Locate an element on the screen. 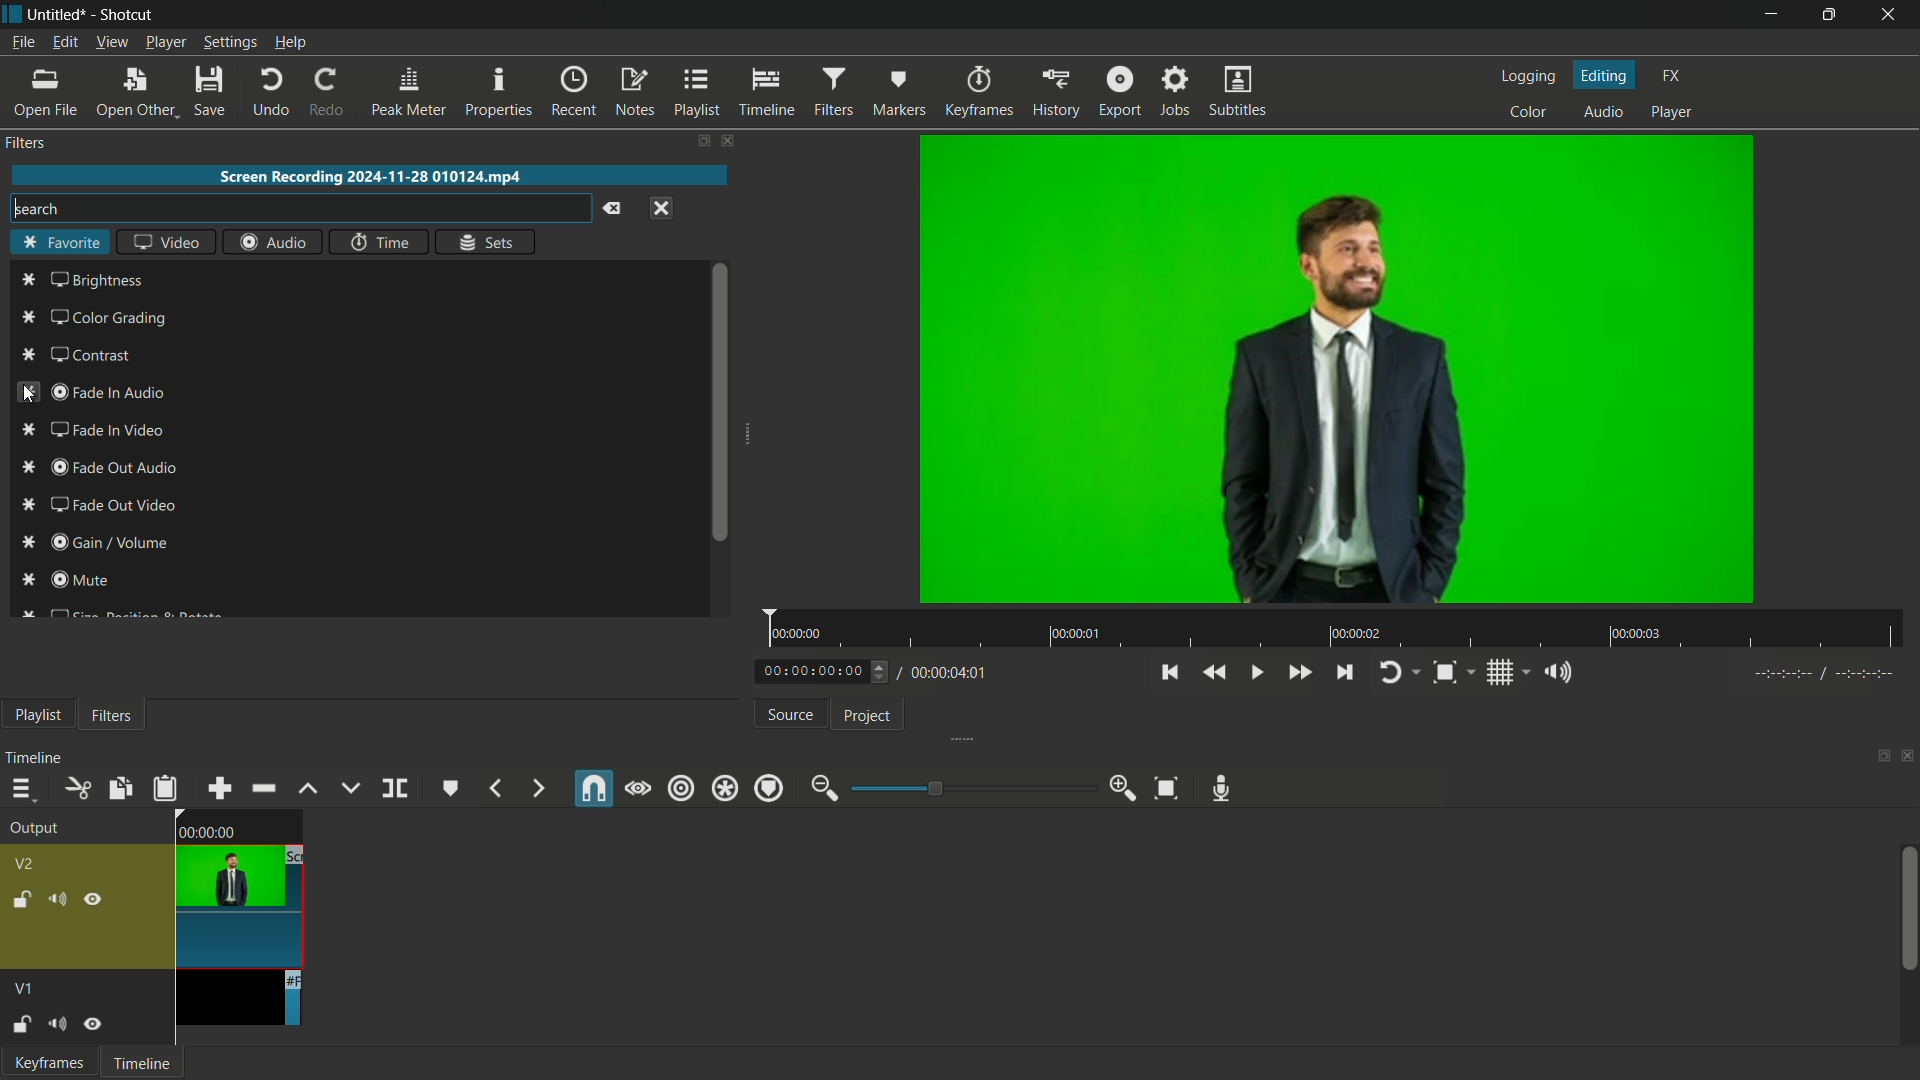 This screenshot has width=1920, height=1080. ripple delete is located at coordinates (265, 790).